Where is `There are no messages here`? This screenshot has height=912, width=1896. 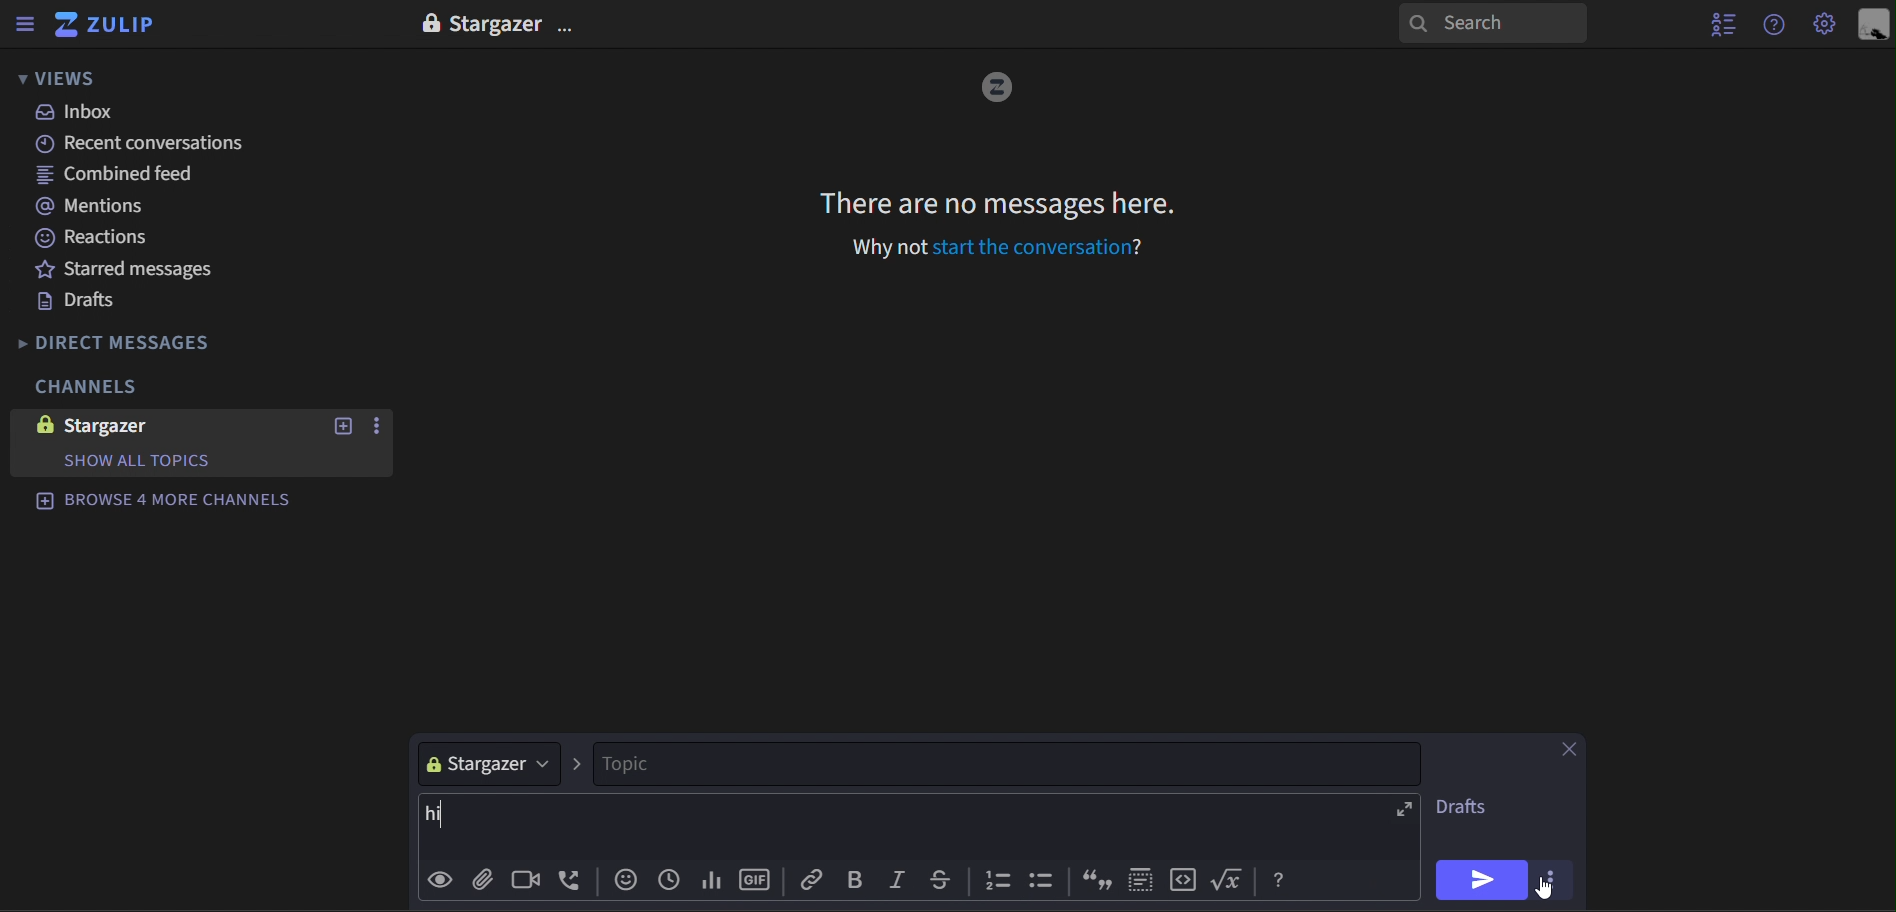
There are no messages here is located at coordinates (1003, 207).